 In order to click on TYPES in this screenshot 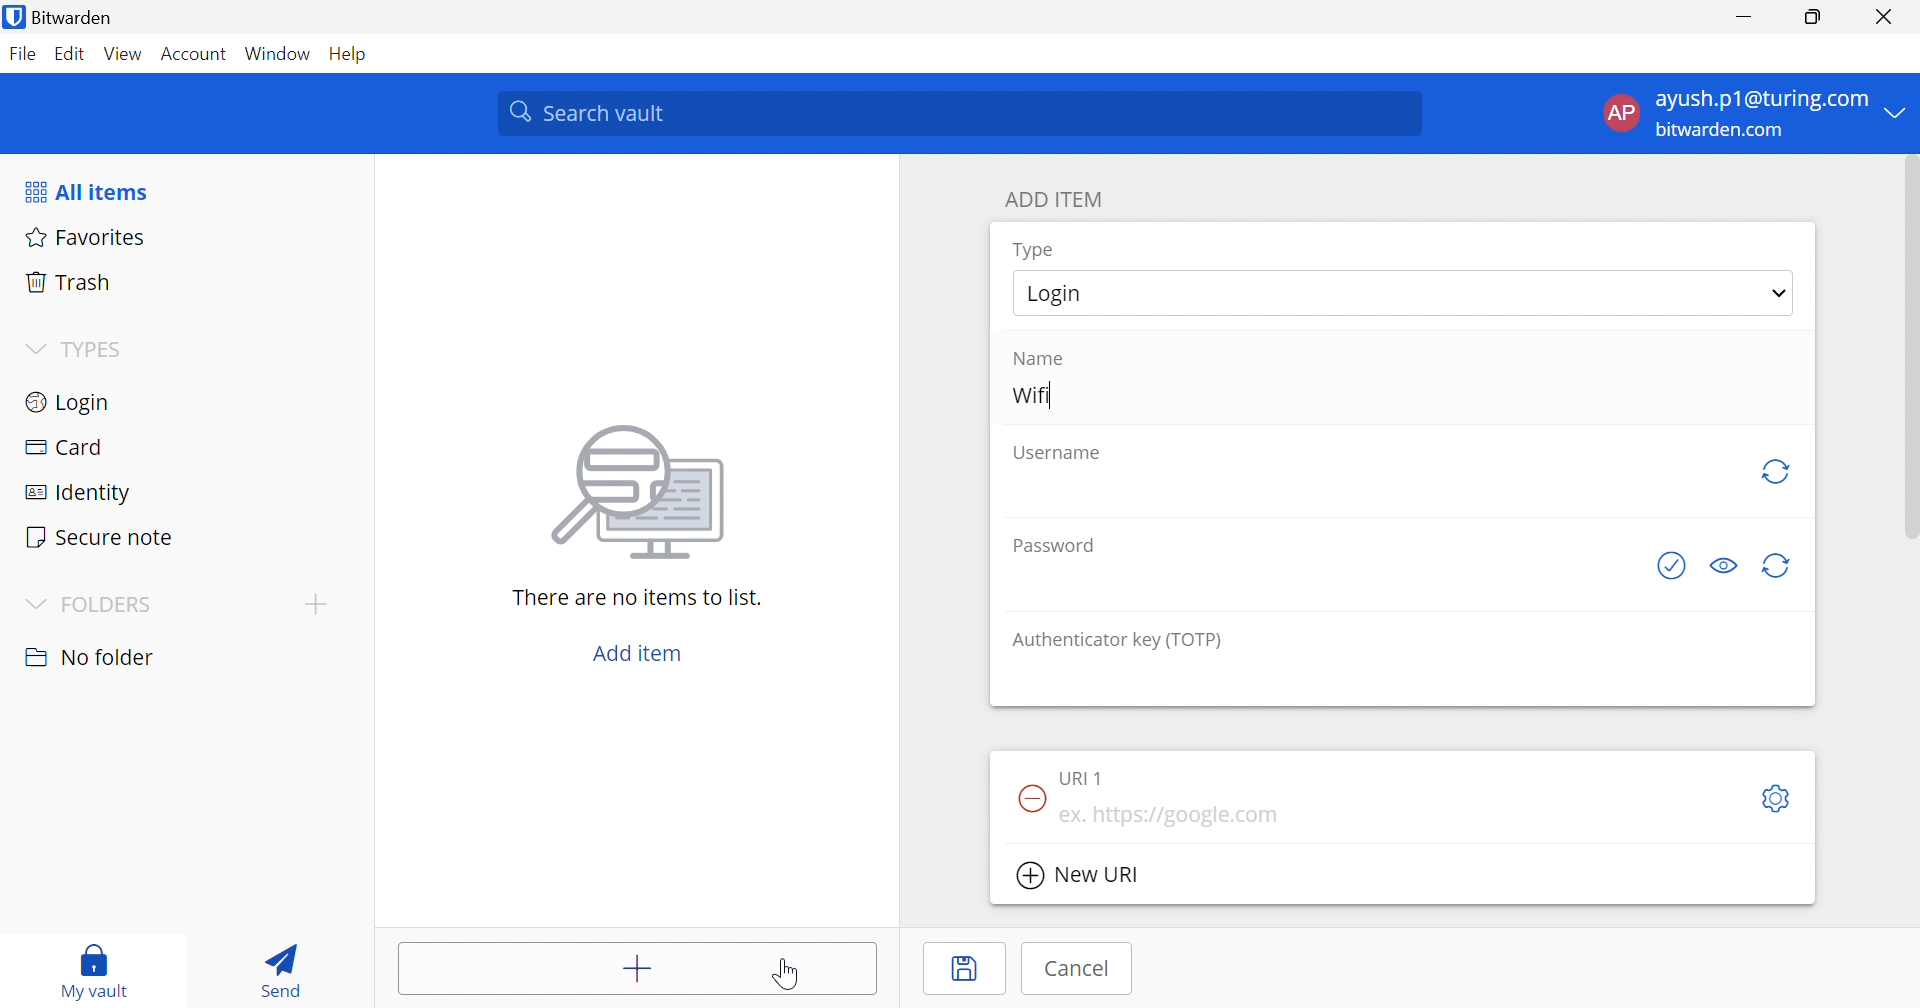, I will do `click(97, 353)`.